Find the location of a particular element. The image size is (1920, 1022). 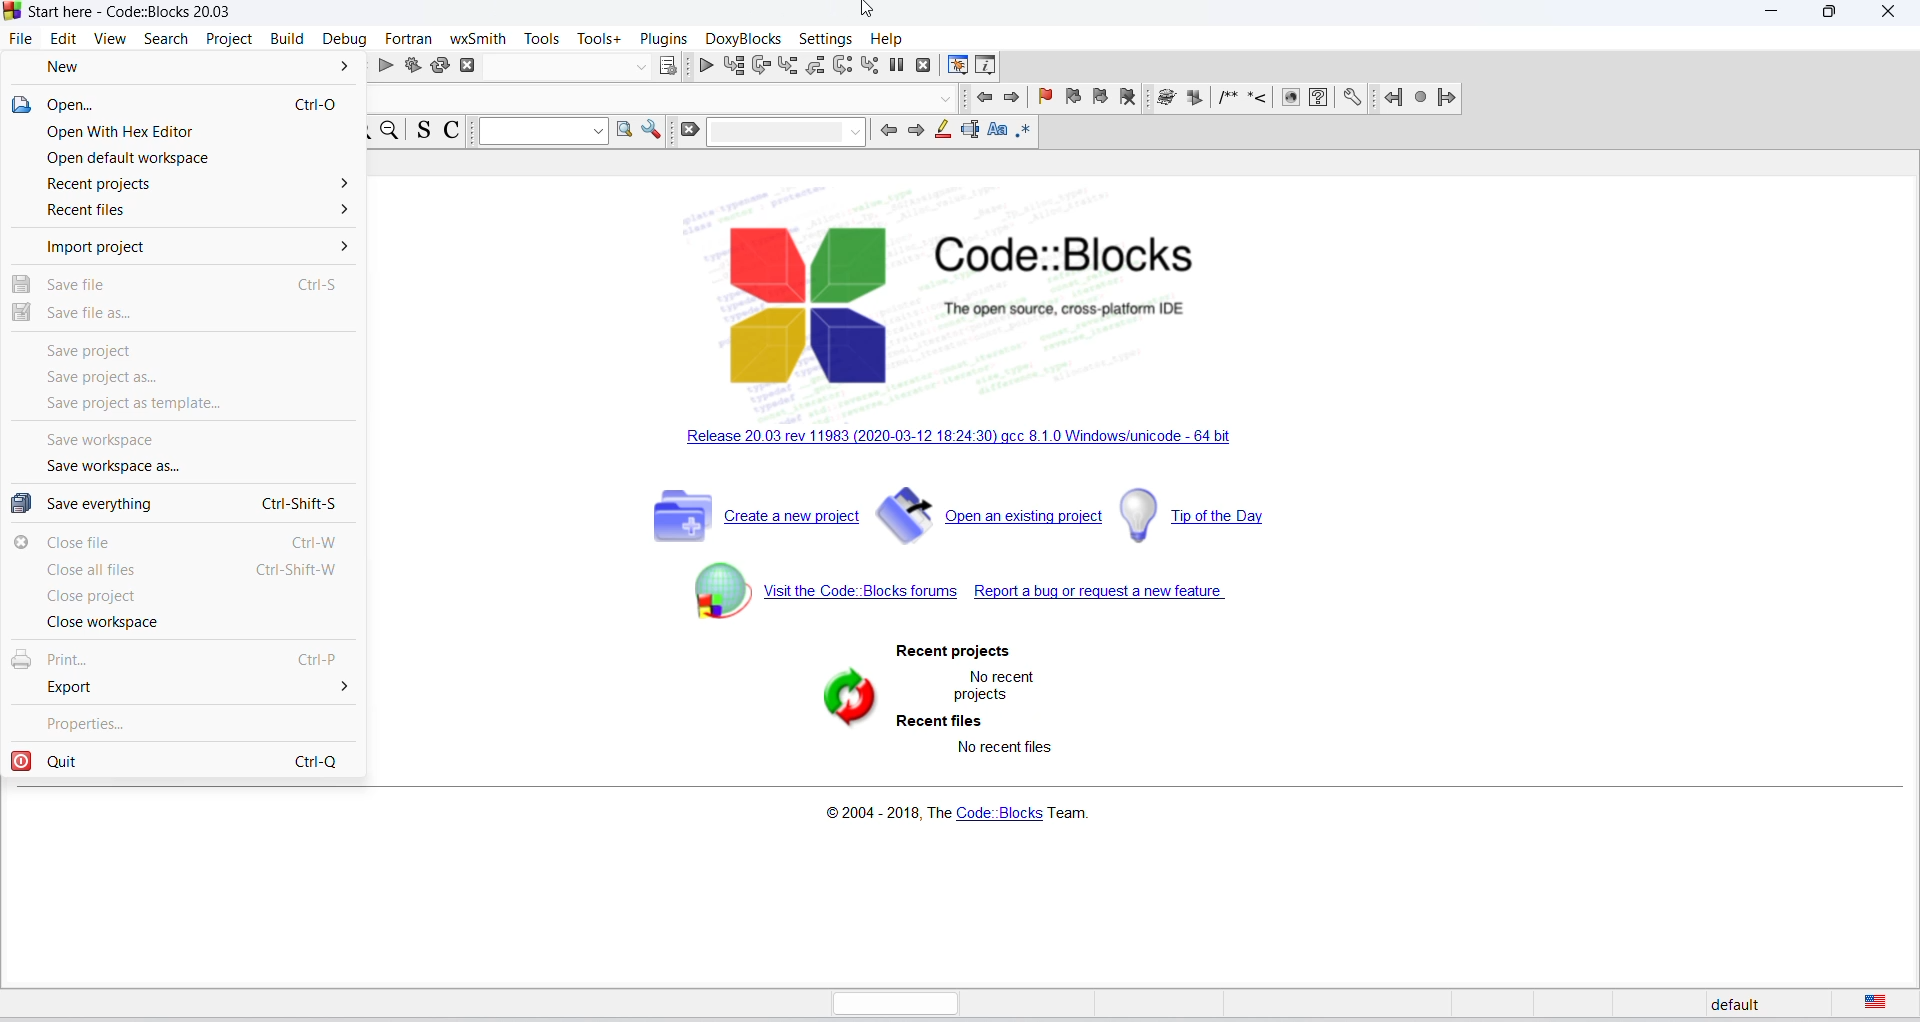

DoxyBlocks is located at coordinates (741, 37).